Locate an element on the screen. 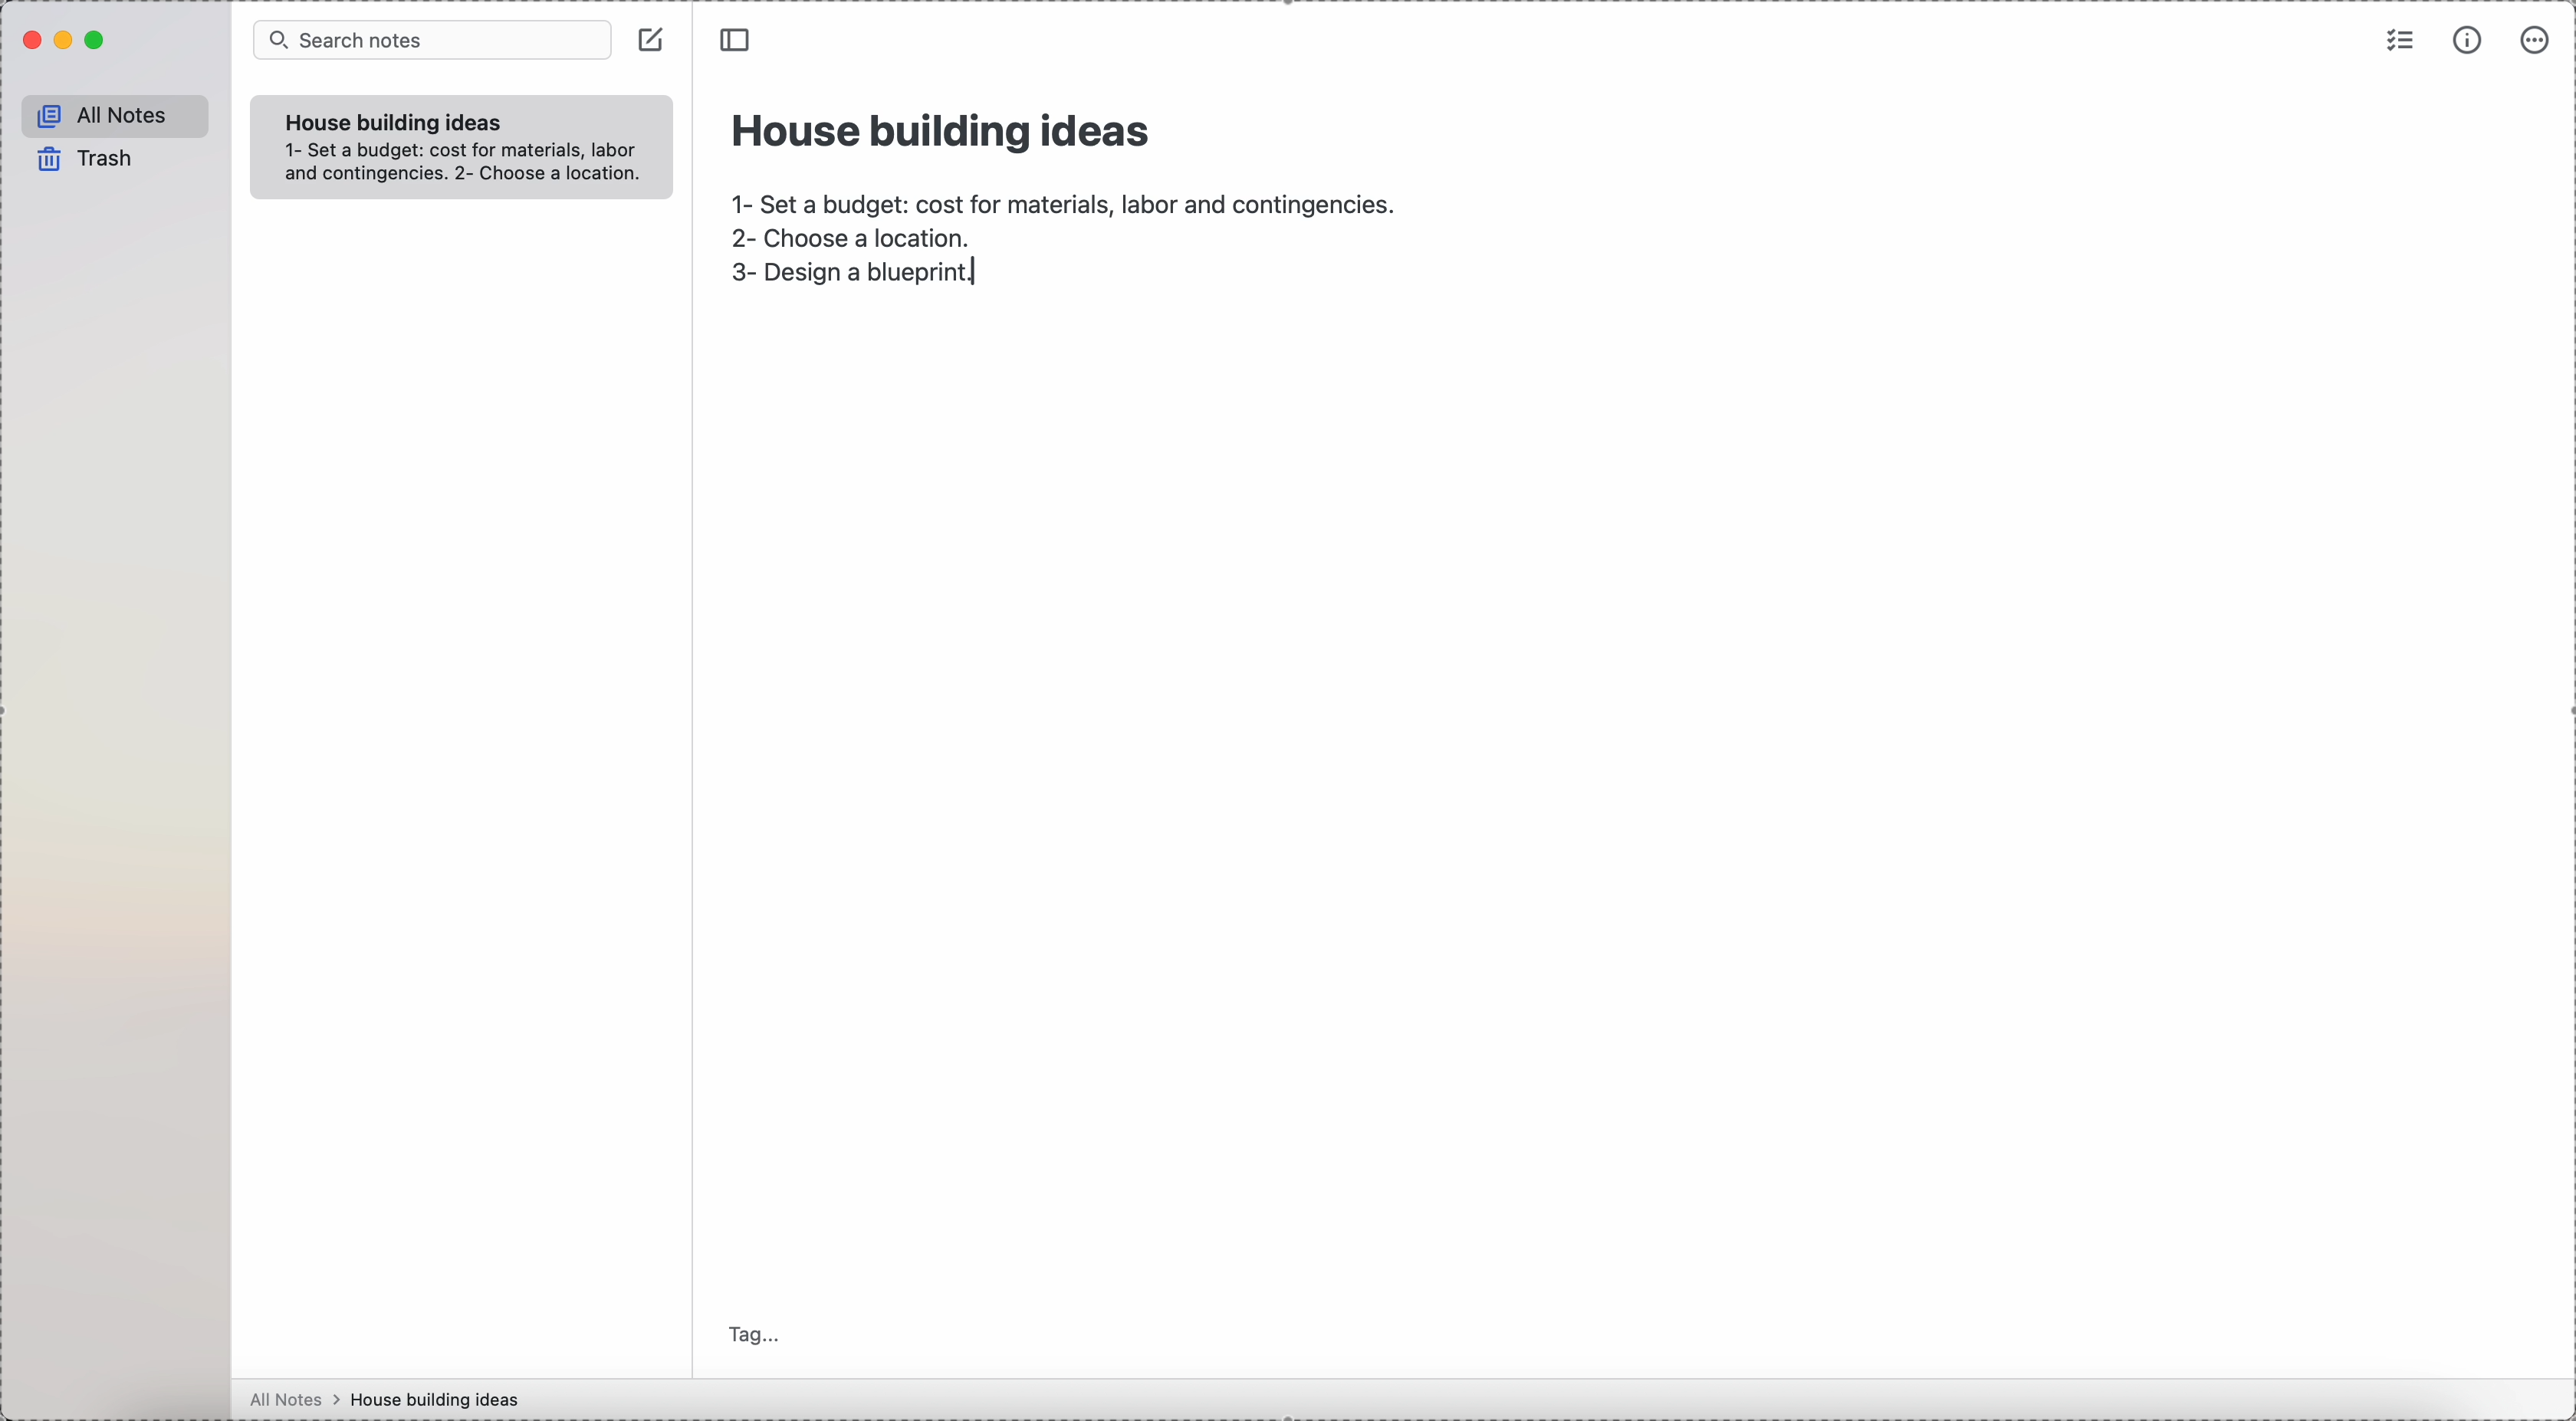  design a blueprint is located at coordinates (857, 281).